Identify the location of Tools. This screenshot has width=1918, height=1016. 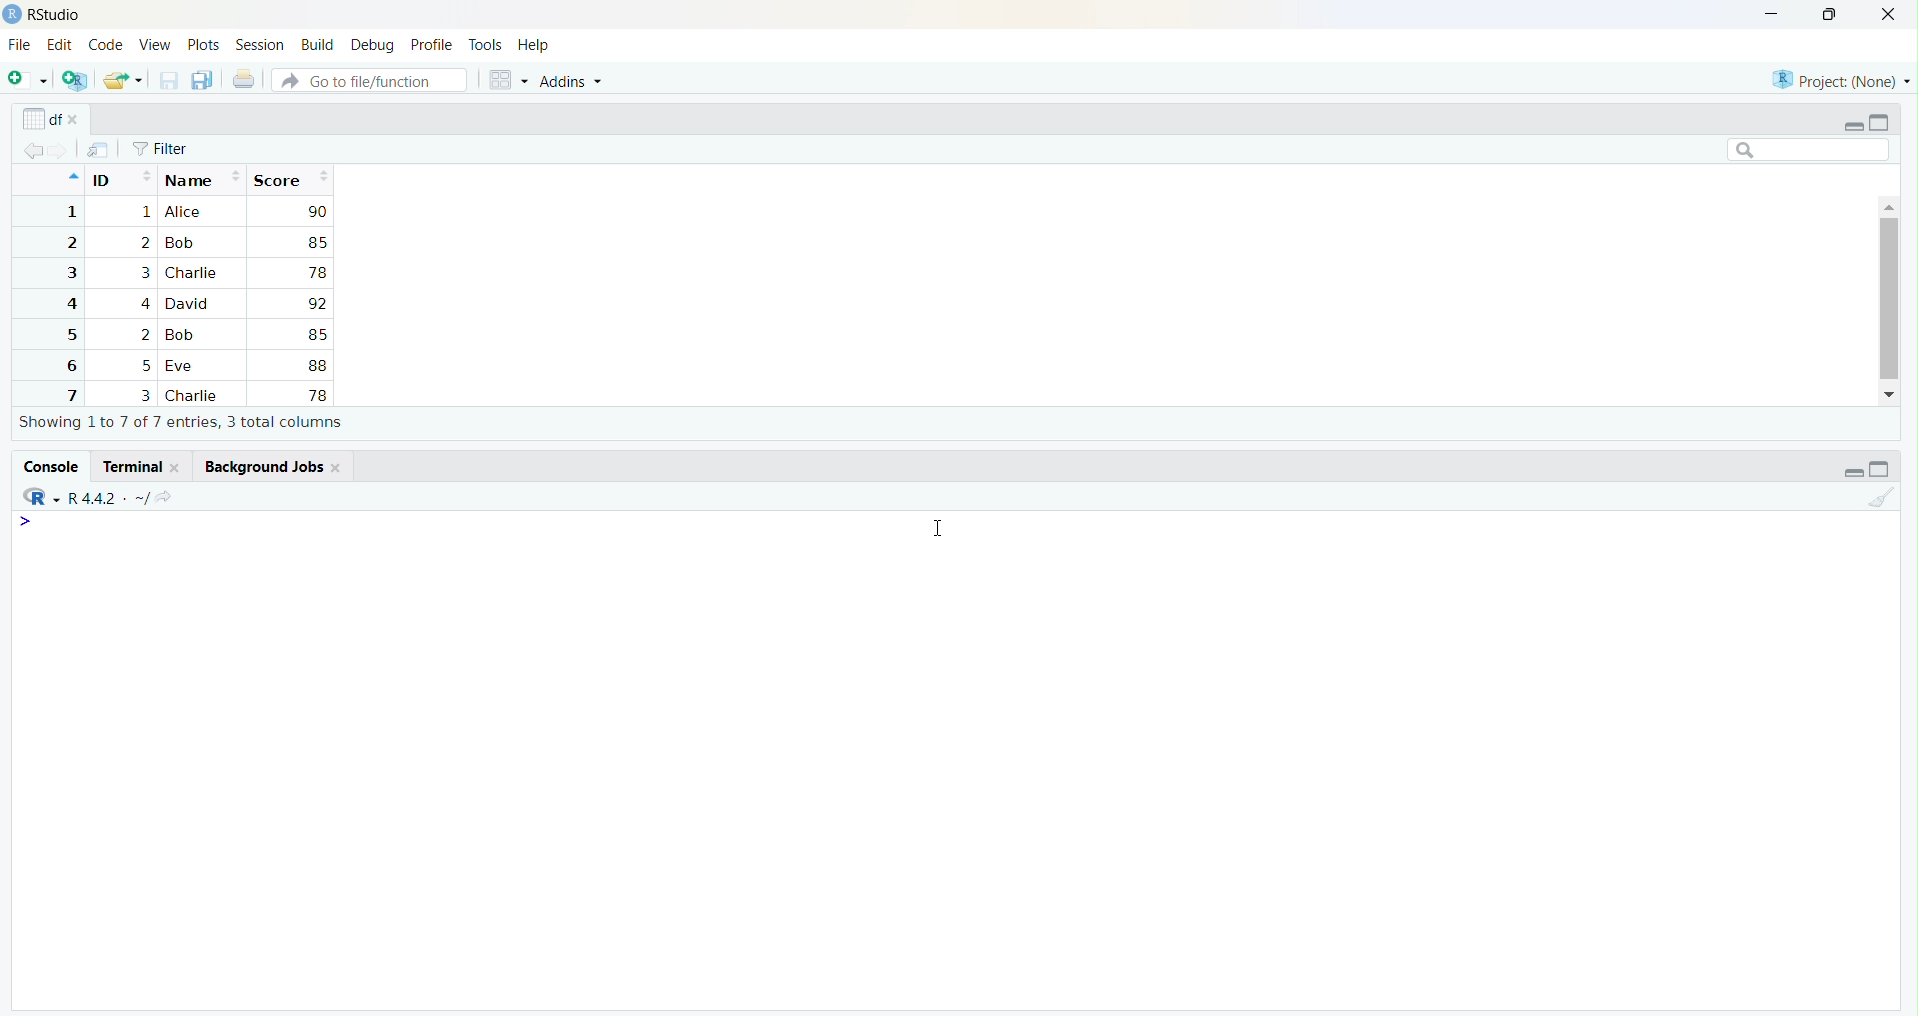
(486, 46).